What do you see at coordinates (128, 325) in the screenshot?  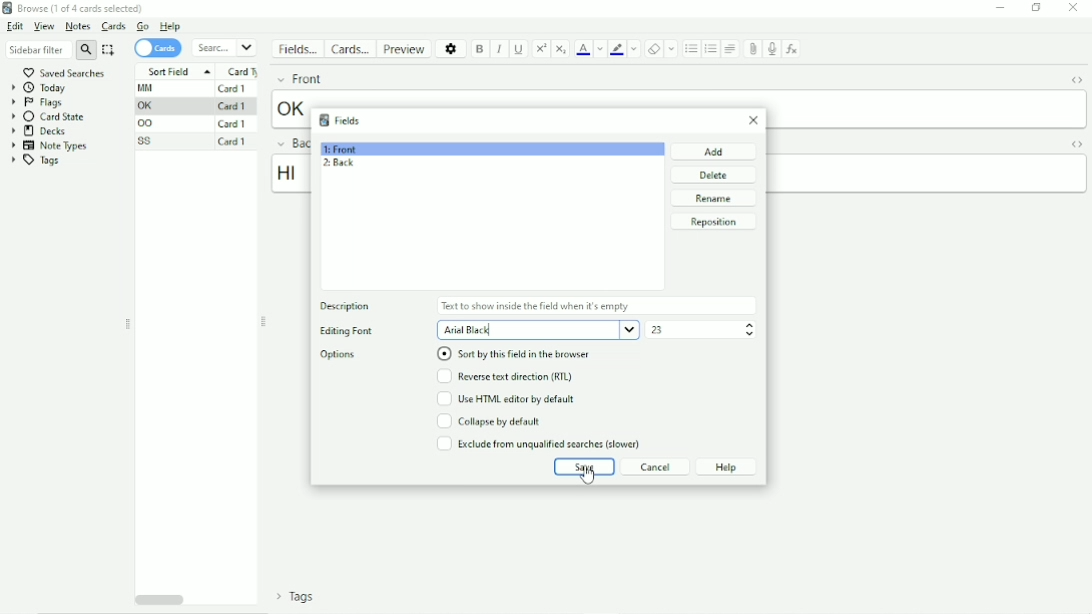 I see `Resize` at bounding box center [128, 325].